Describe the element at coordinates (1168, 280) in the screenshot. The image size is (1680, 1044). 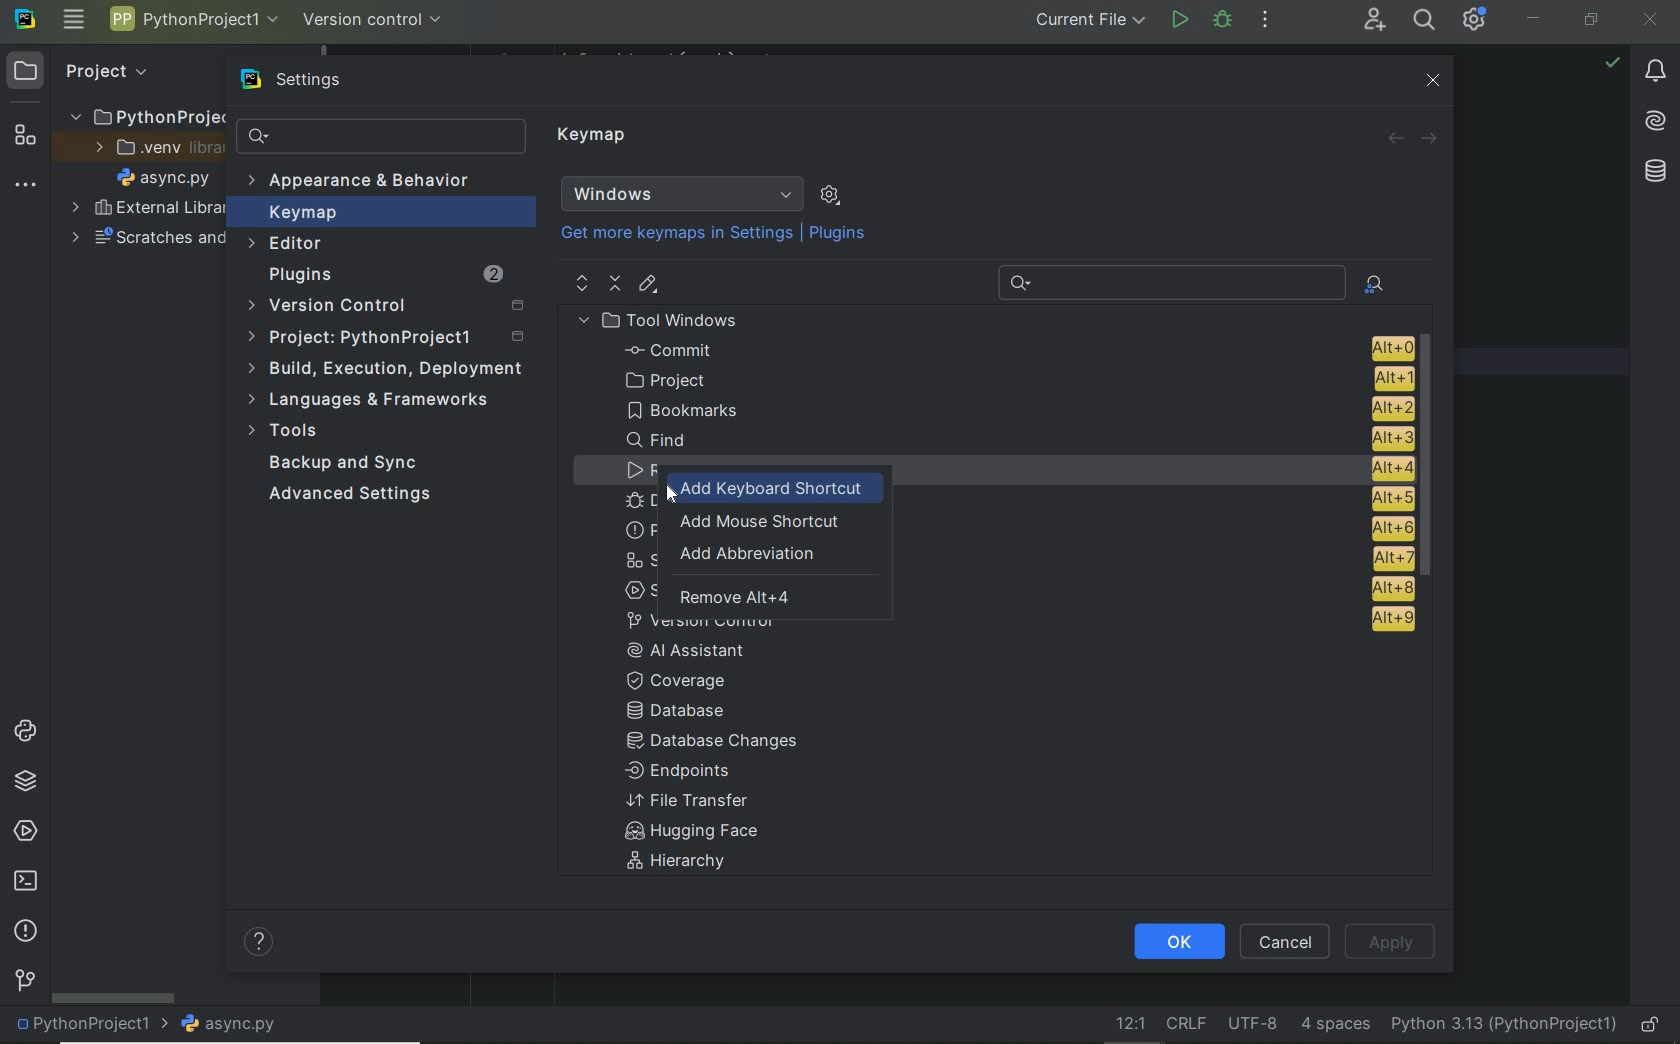
I see `Recent Search` at that location.